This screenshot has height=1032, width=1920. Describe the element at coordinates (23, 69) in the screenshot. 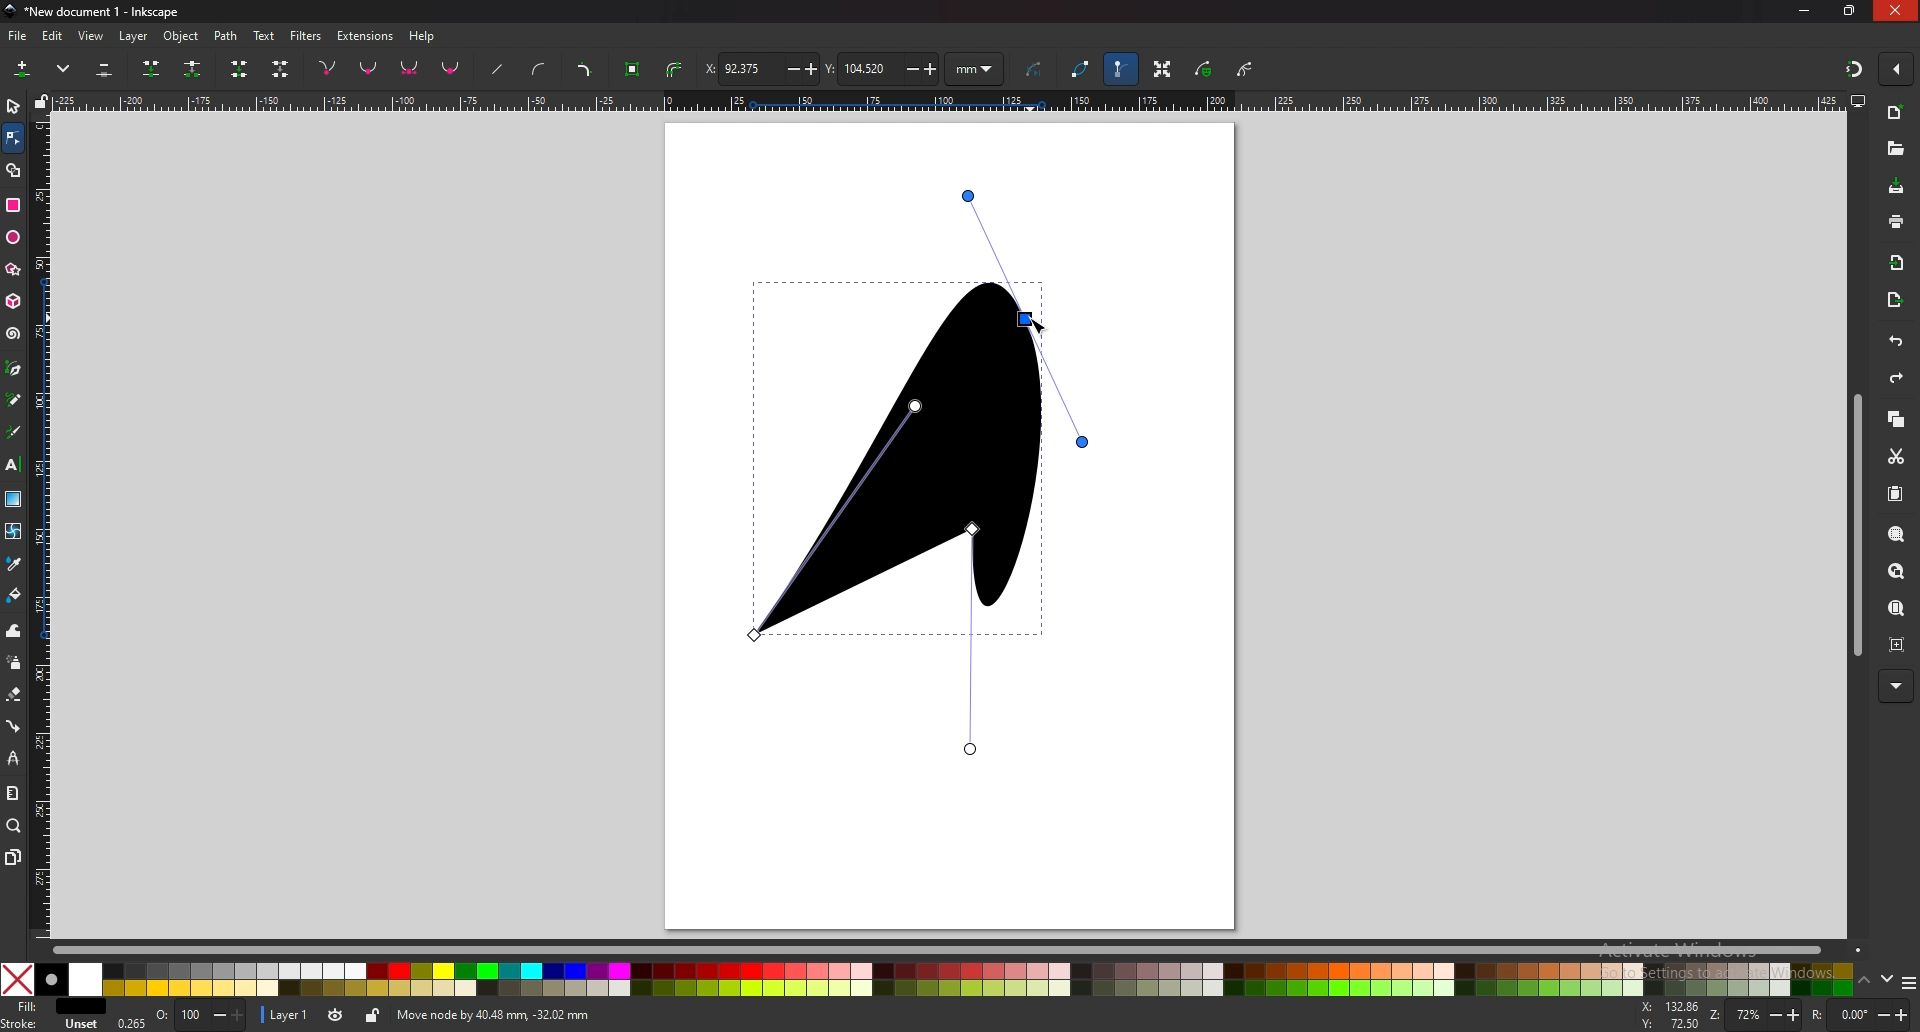

I see `insert new nodes` at that location.